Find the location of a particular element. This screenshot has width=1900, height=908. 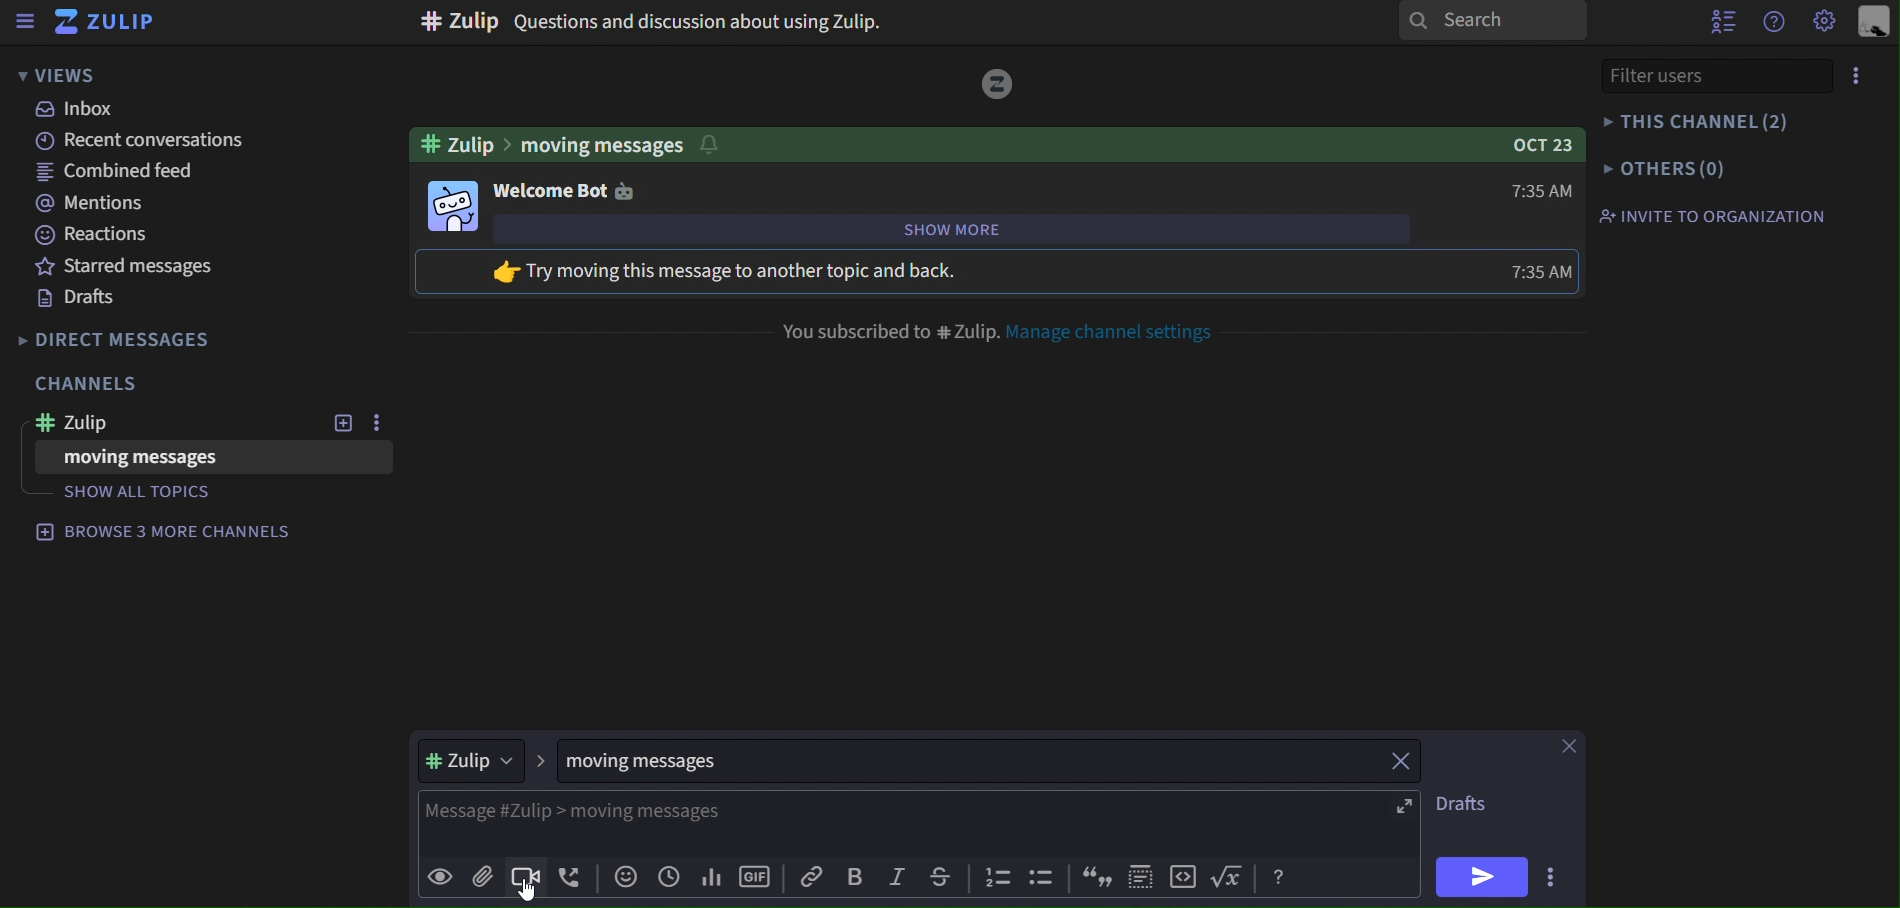

recent conversations is located at coordinates (148, 143).